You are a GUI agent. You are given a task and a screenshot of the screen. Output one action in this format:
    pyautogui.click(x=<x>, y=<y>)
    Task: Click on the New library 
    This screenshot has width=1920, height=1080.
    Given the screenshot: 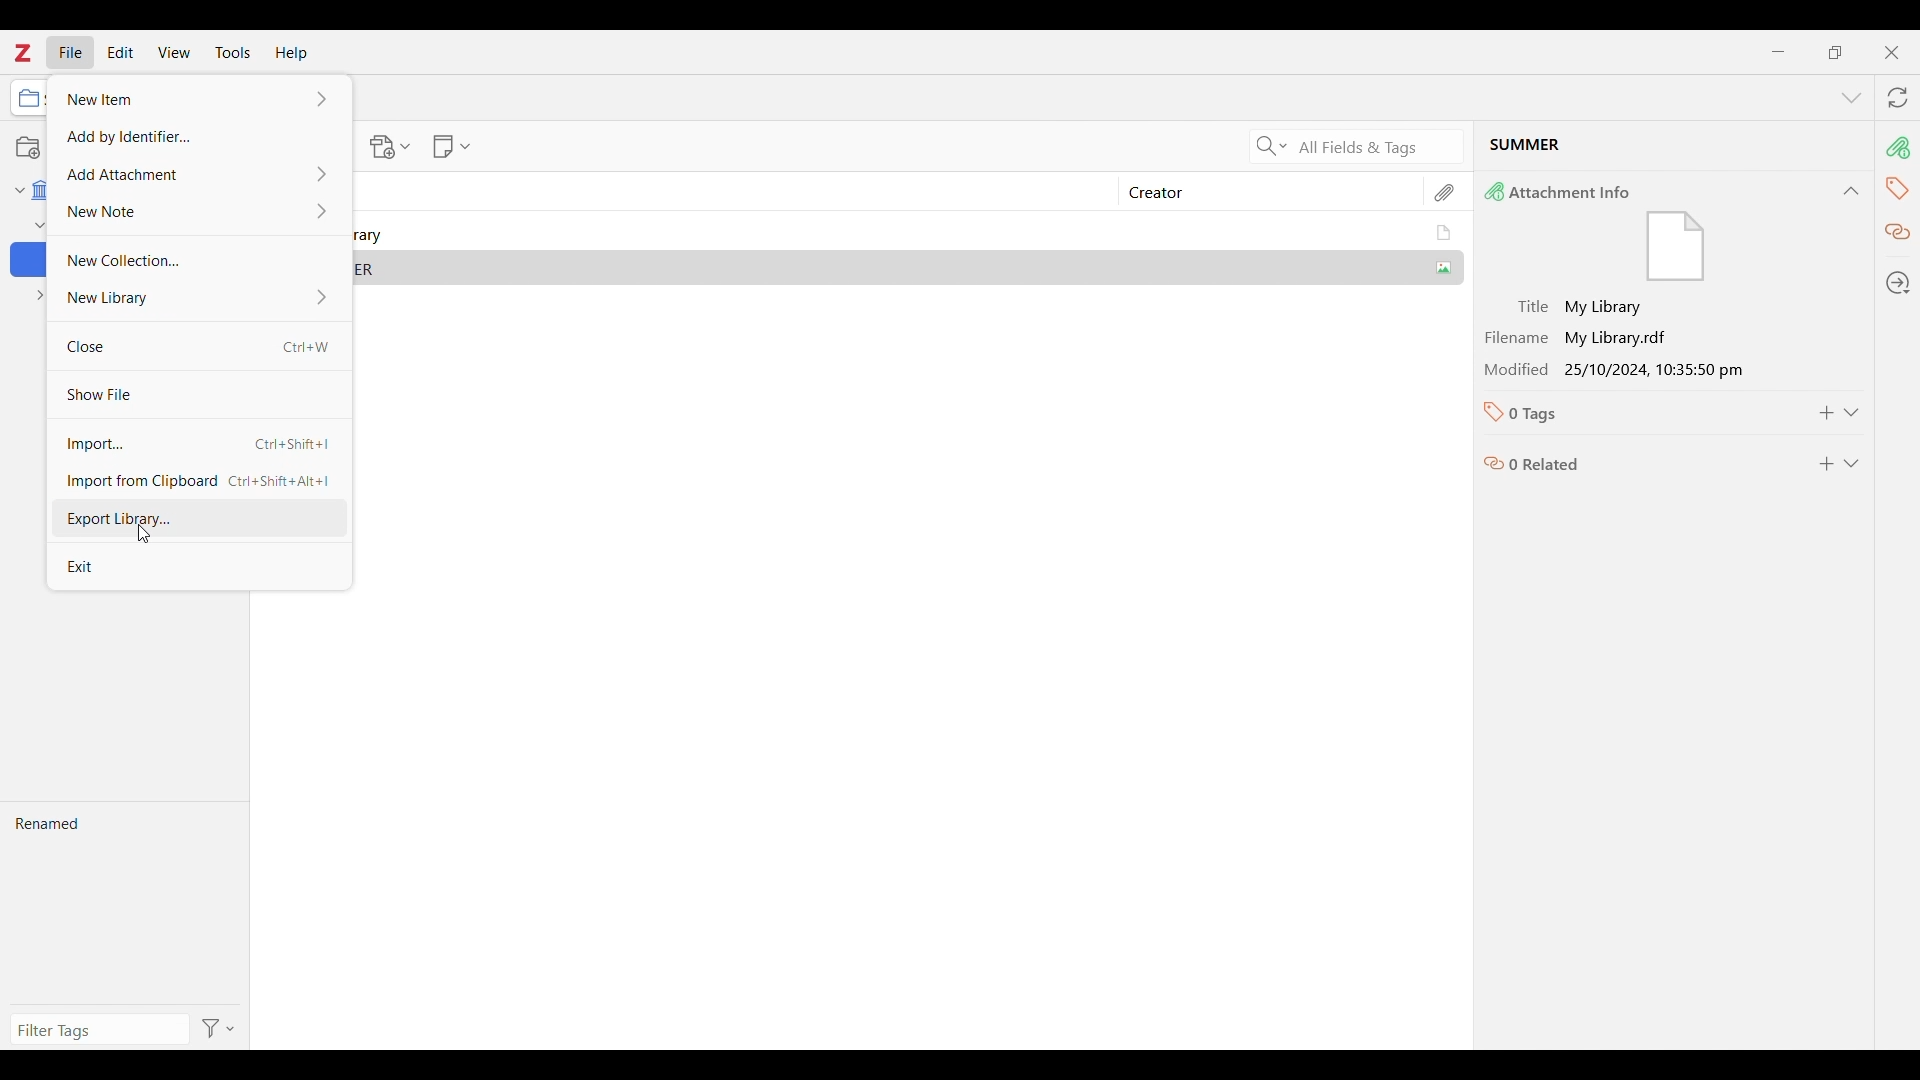 What is the action you would take?
    pyautogui.click(x=194, y=299)
    